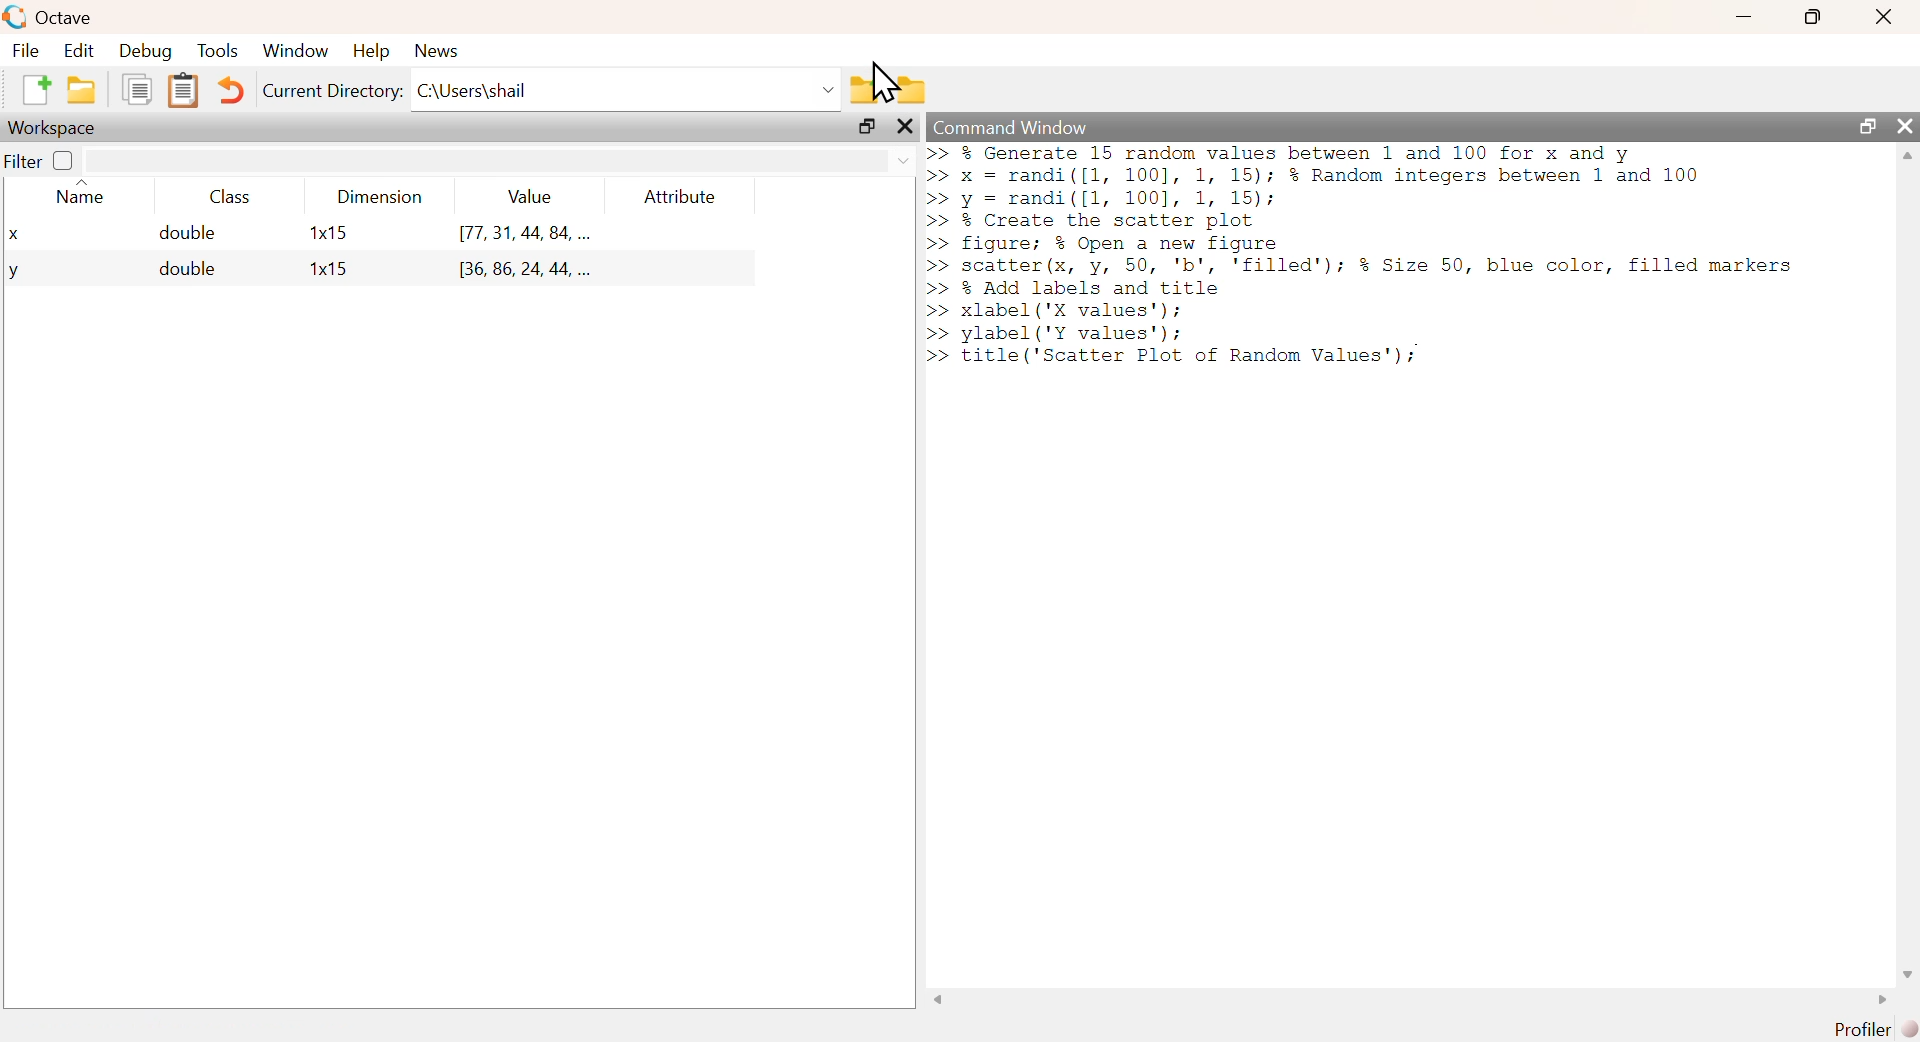 The width and height of the screenshot is (1920, 1042). I want to click on close, so click(904, 126).